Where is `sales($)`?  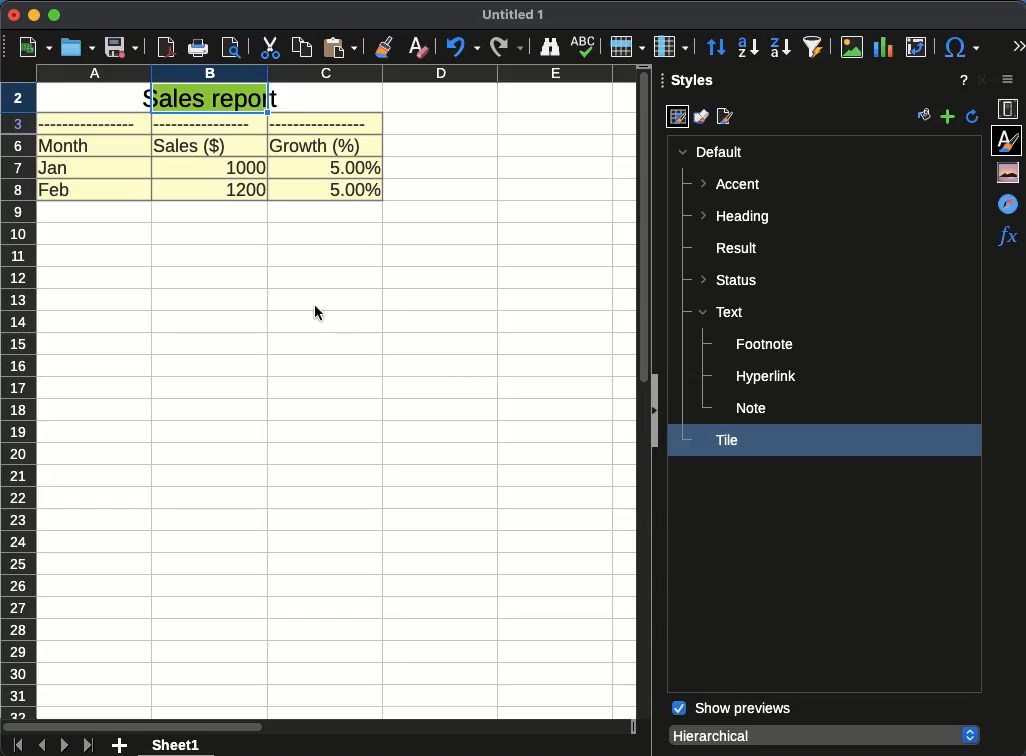 sales($) is located at coordinates (190, 144).